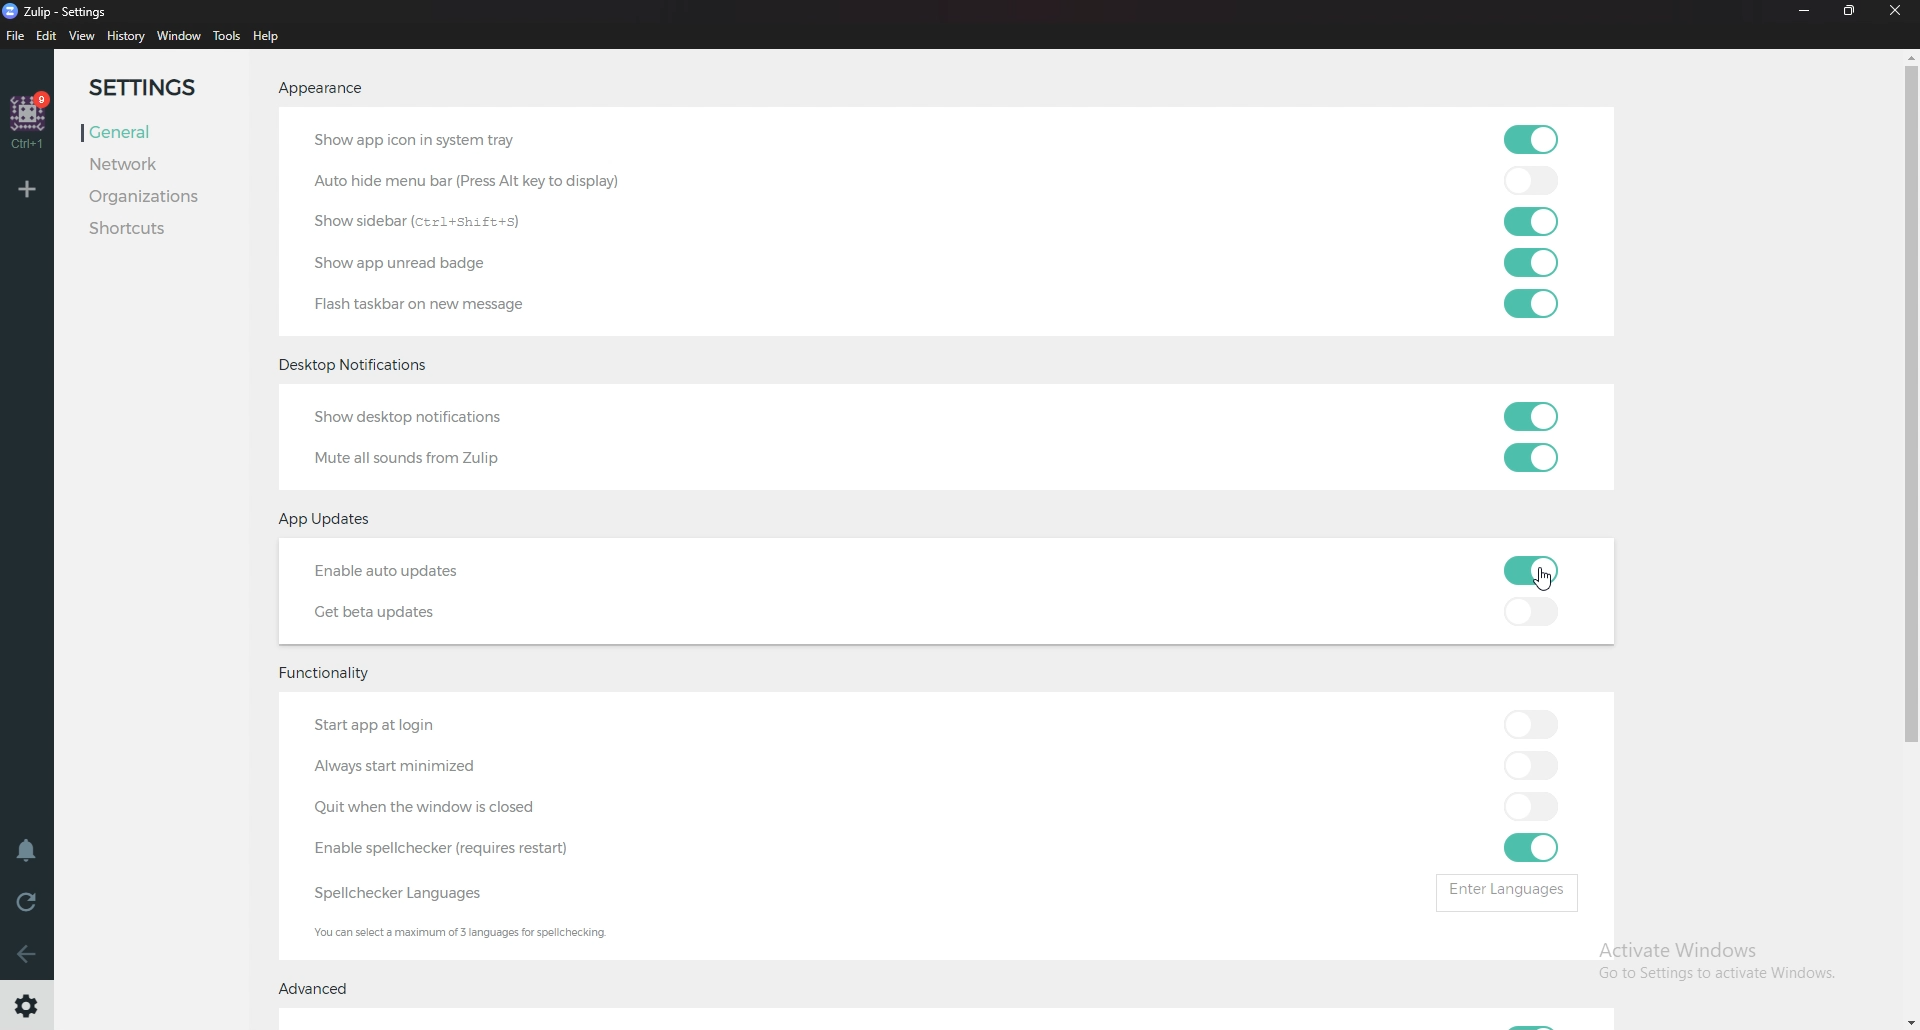 The width and height of the screenshot is (1920, 1030). What do you see at coordinates (1851, 11) in the screenshot?
I see `Resize` at bounding box center [1851, 11].